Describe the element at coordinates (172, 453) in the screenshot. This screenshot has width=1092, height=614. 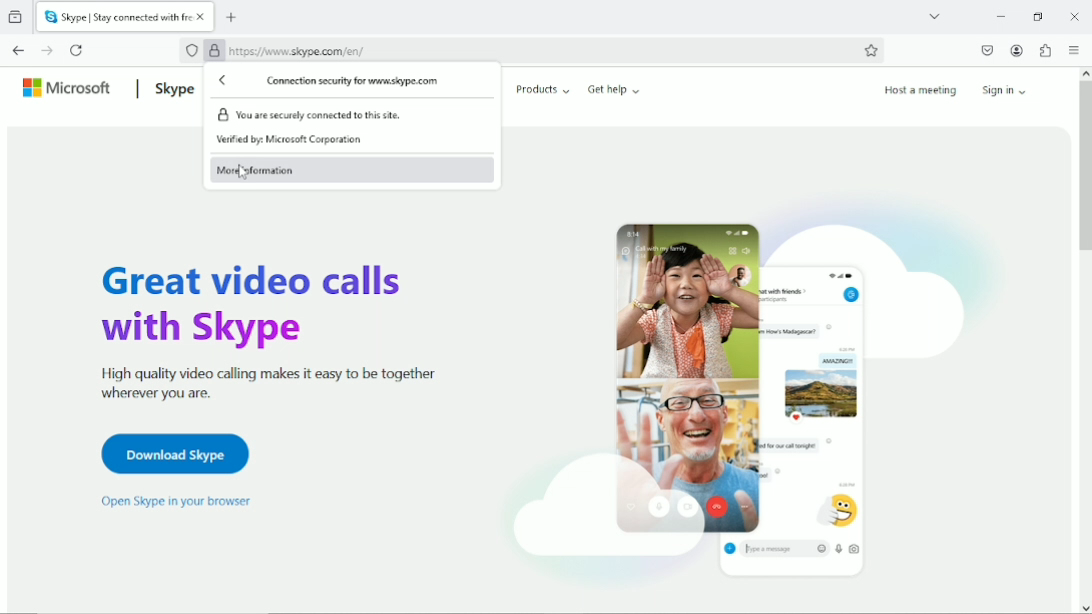
I see `Download Skype` at that location.